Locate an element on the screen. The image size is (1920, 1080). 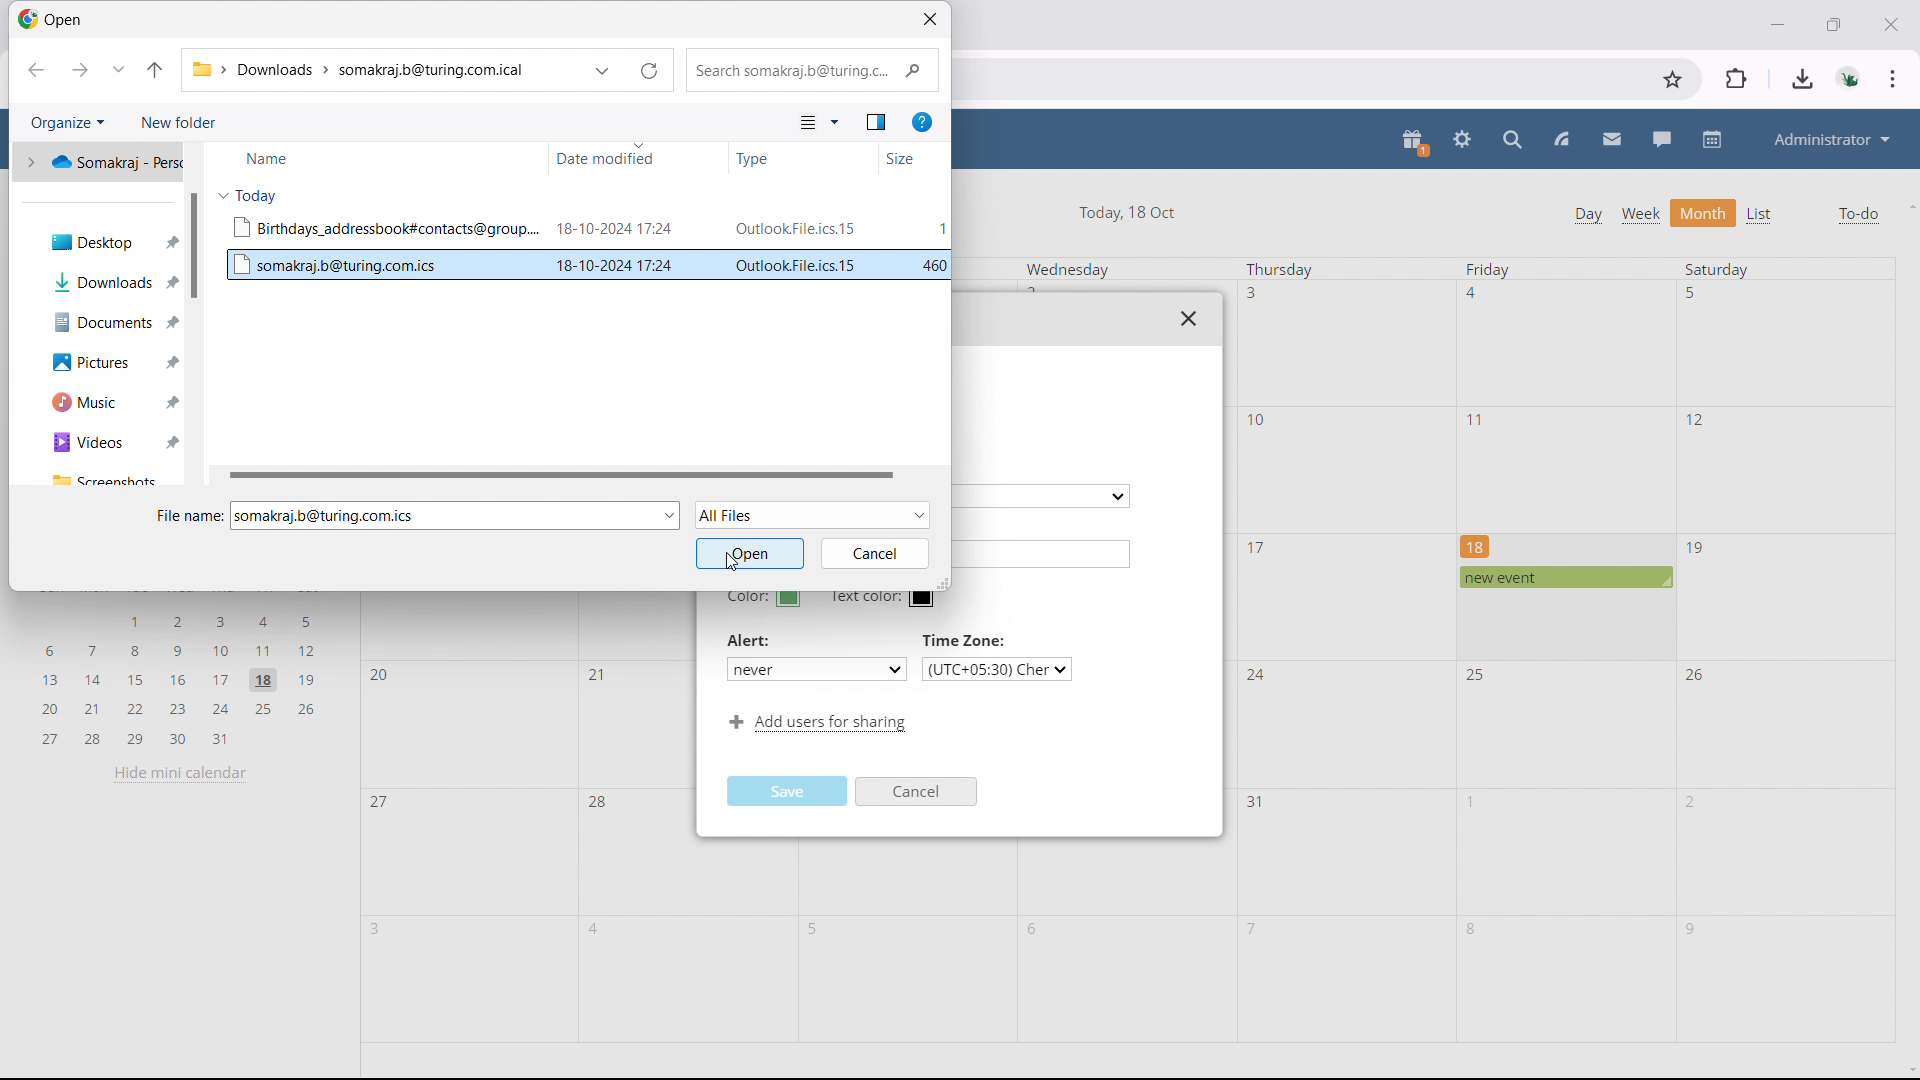
3 is located at coordinates (380, 929).